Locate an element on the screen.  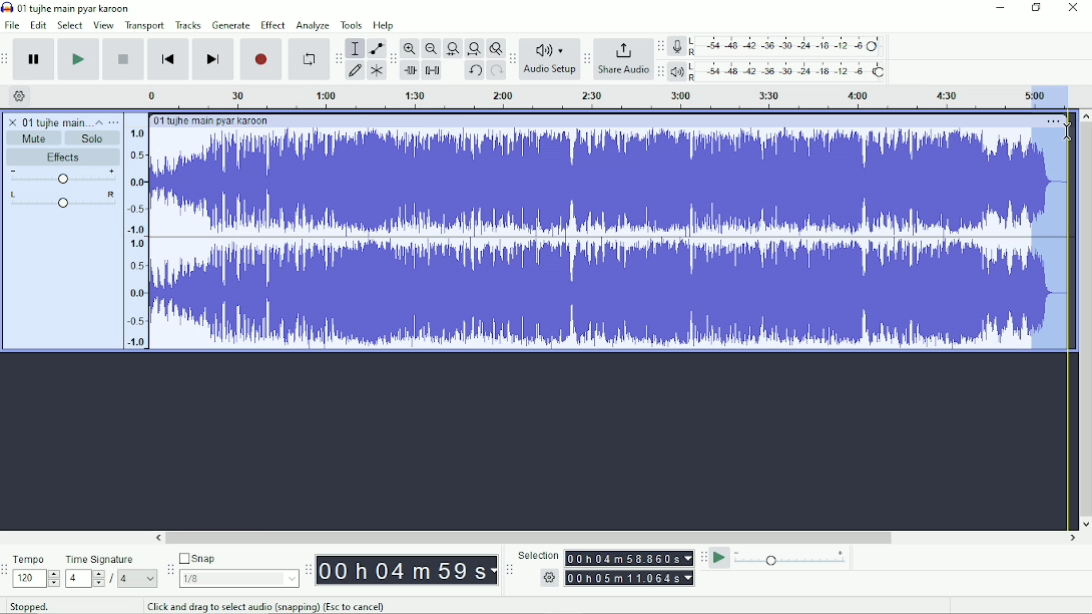
Audacity audio setup toolbar is located at coordinates (512, 59).